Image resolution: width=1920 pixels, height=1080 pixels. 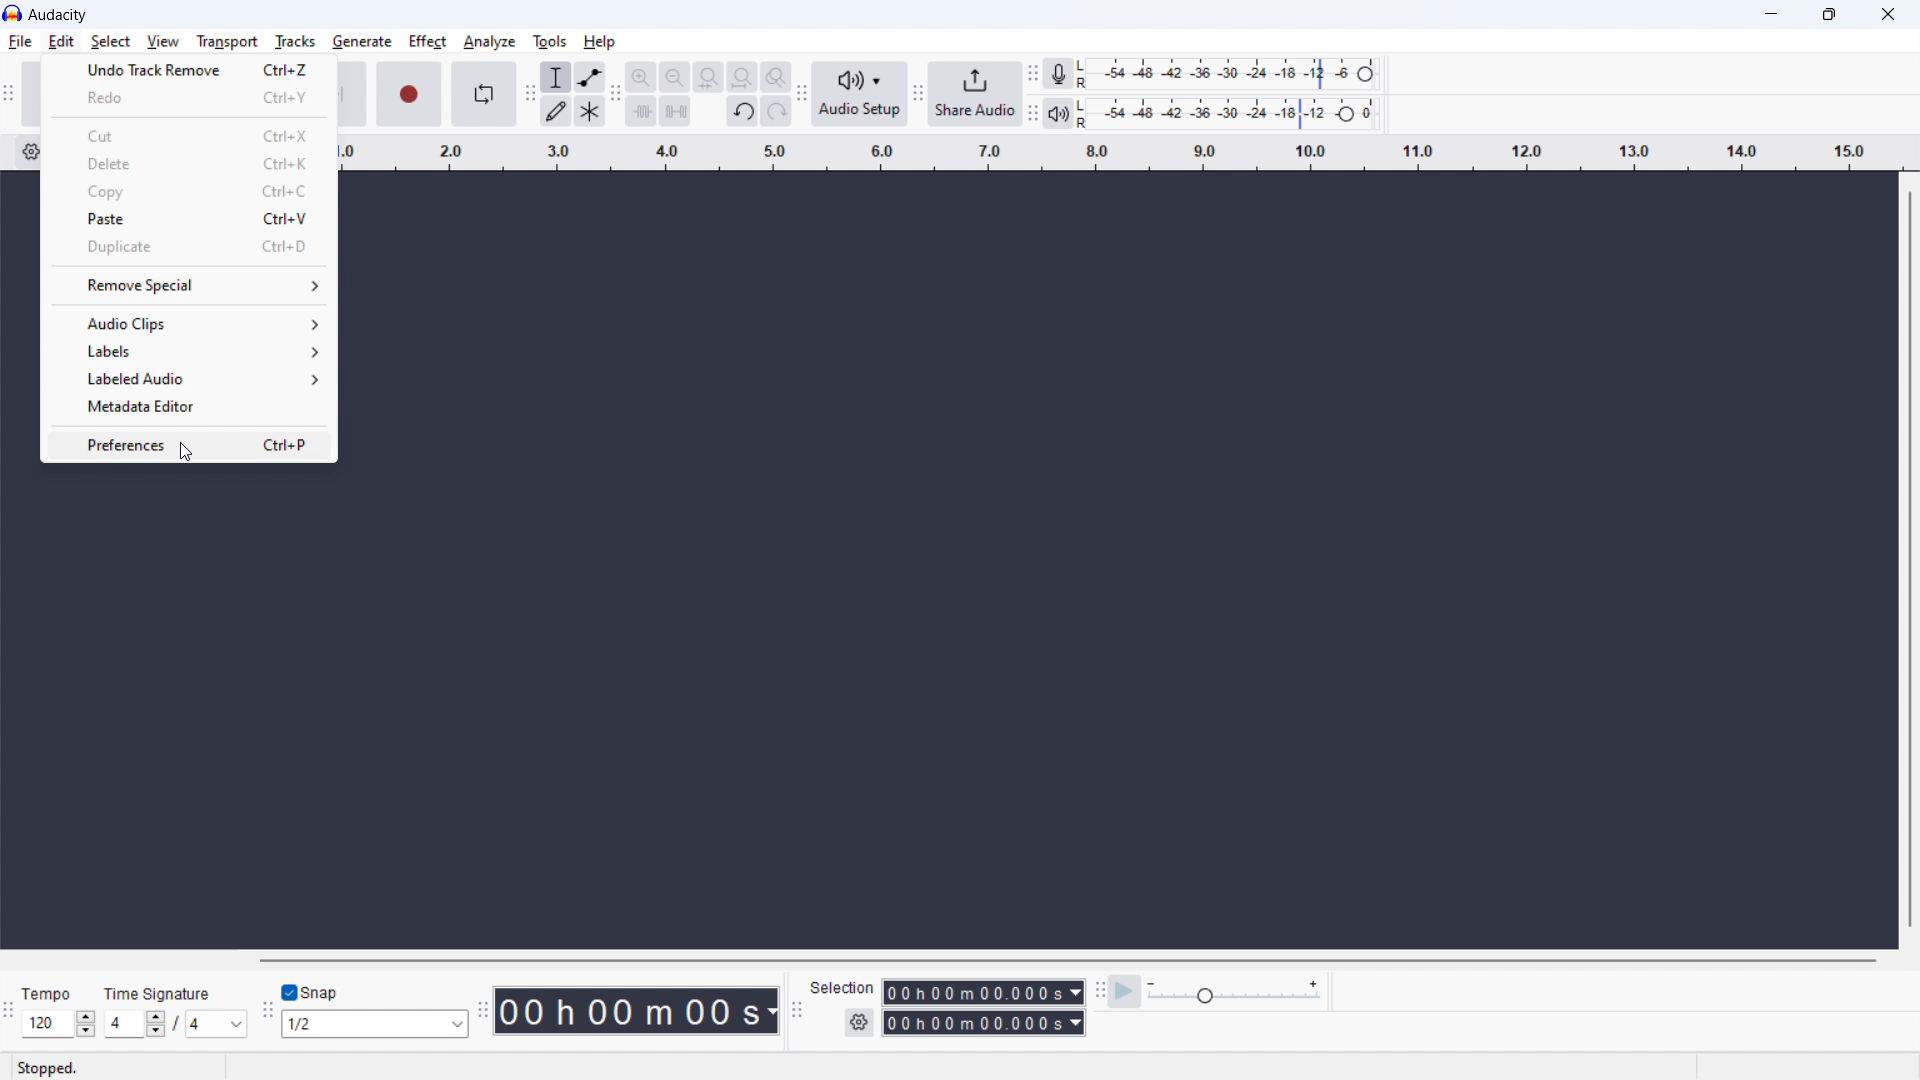 What do you see at coordinates (1066, 961) in the screenshot?
I see `horizontal scrollbar` at bounding box center [1066, 961].